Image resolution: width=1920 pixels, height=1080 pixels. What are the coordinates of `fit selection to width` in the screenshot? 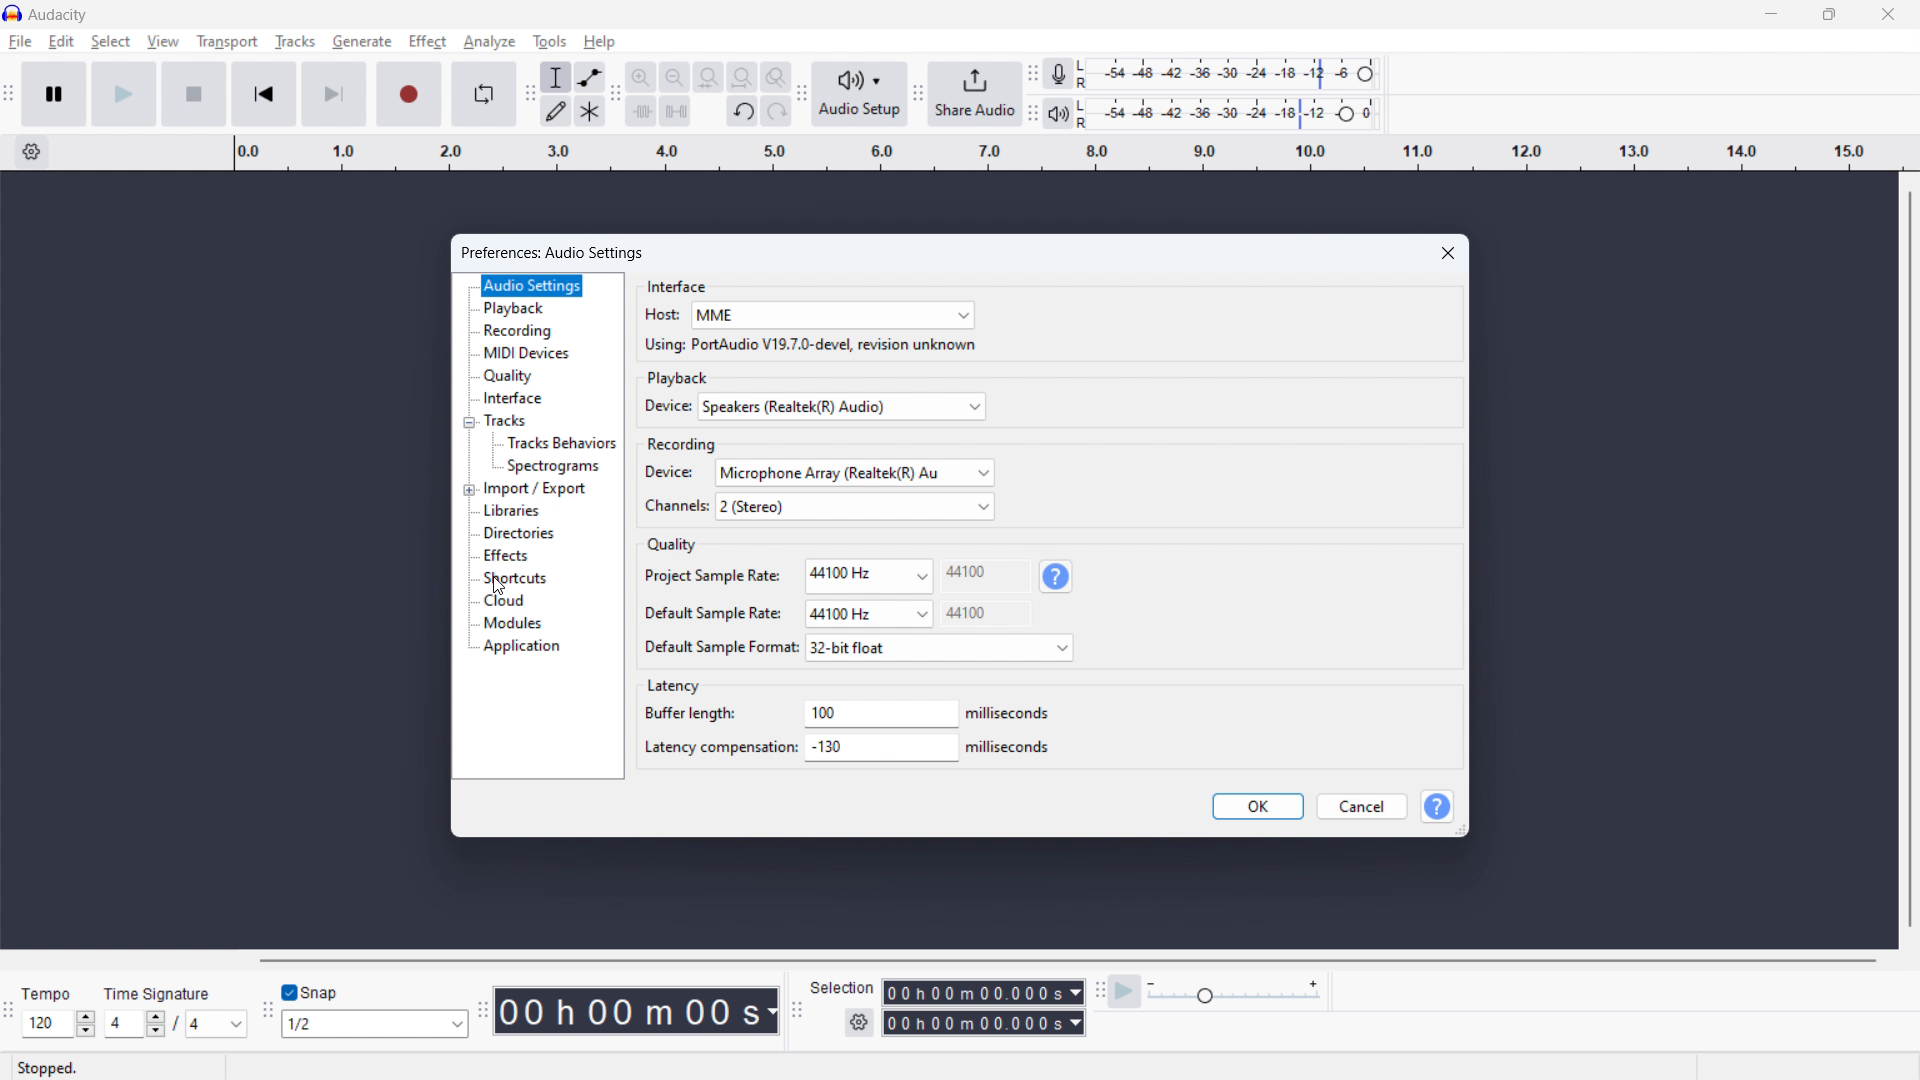 It's located at (708, 77).